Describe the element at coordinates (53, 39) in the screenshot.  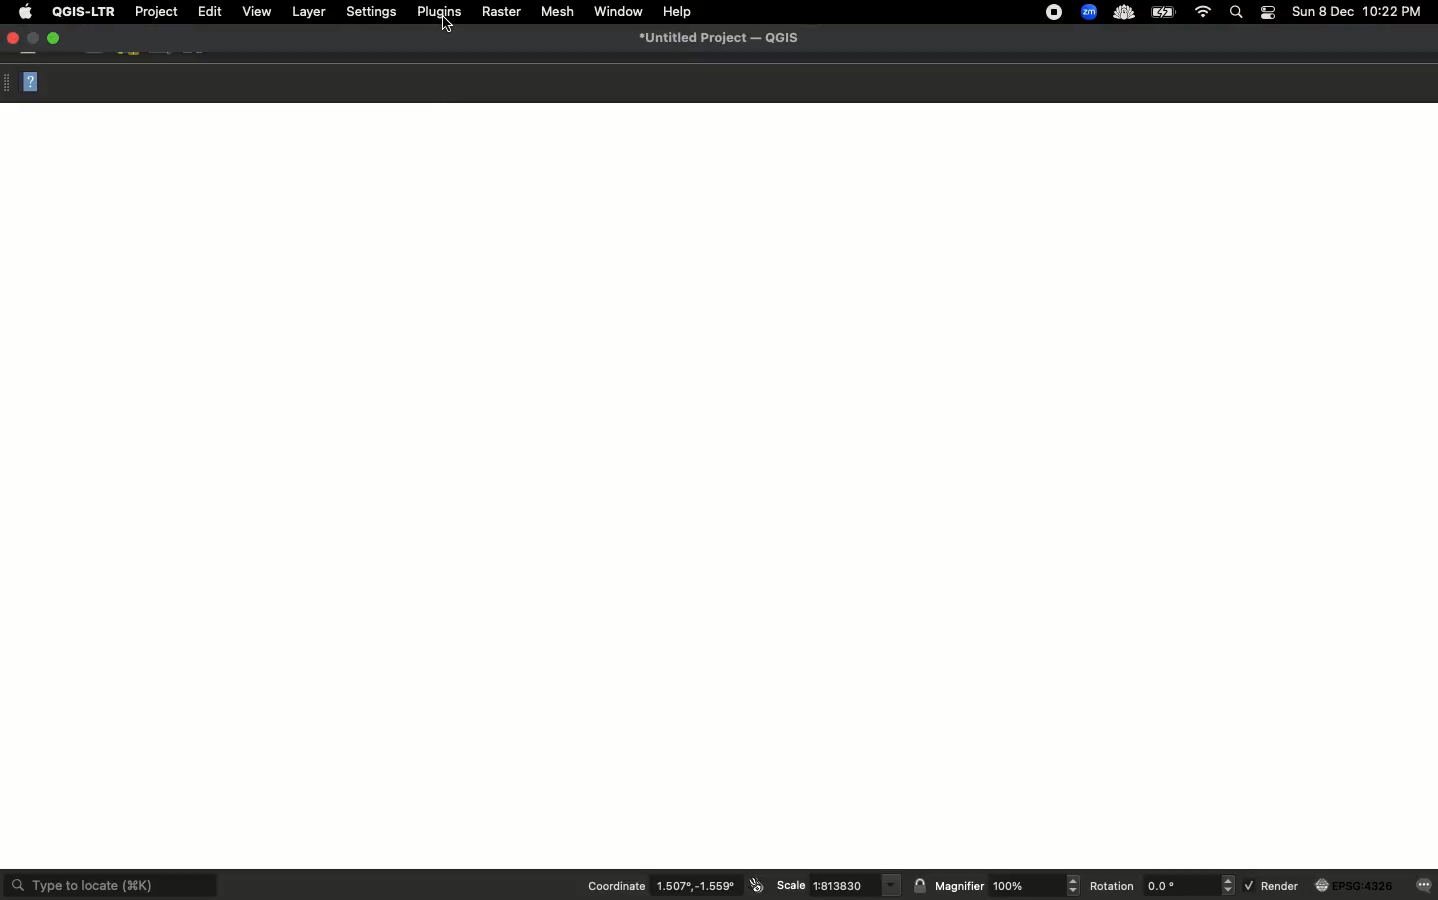
I see `Maximize` at that location.